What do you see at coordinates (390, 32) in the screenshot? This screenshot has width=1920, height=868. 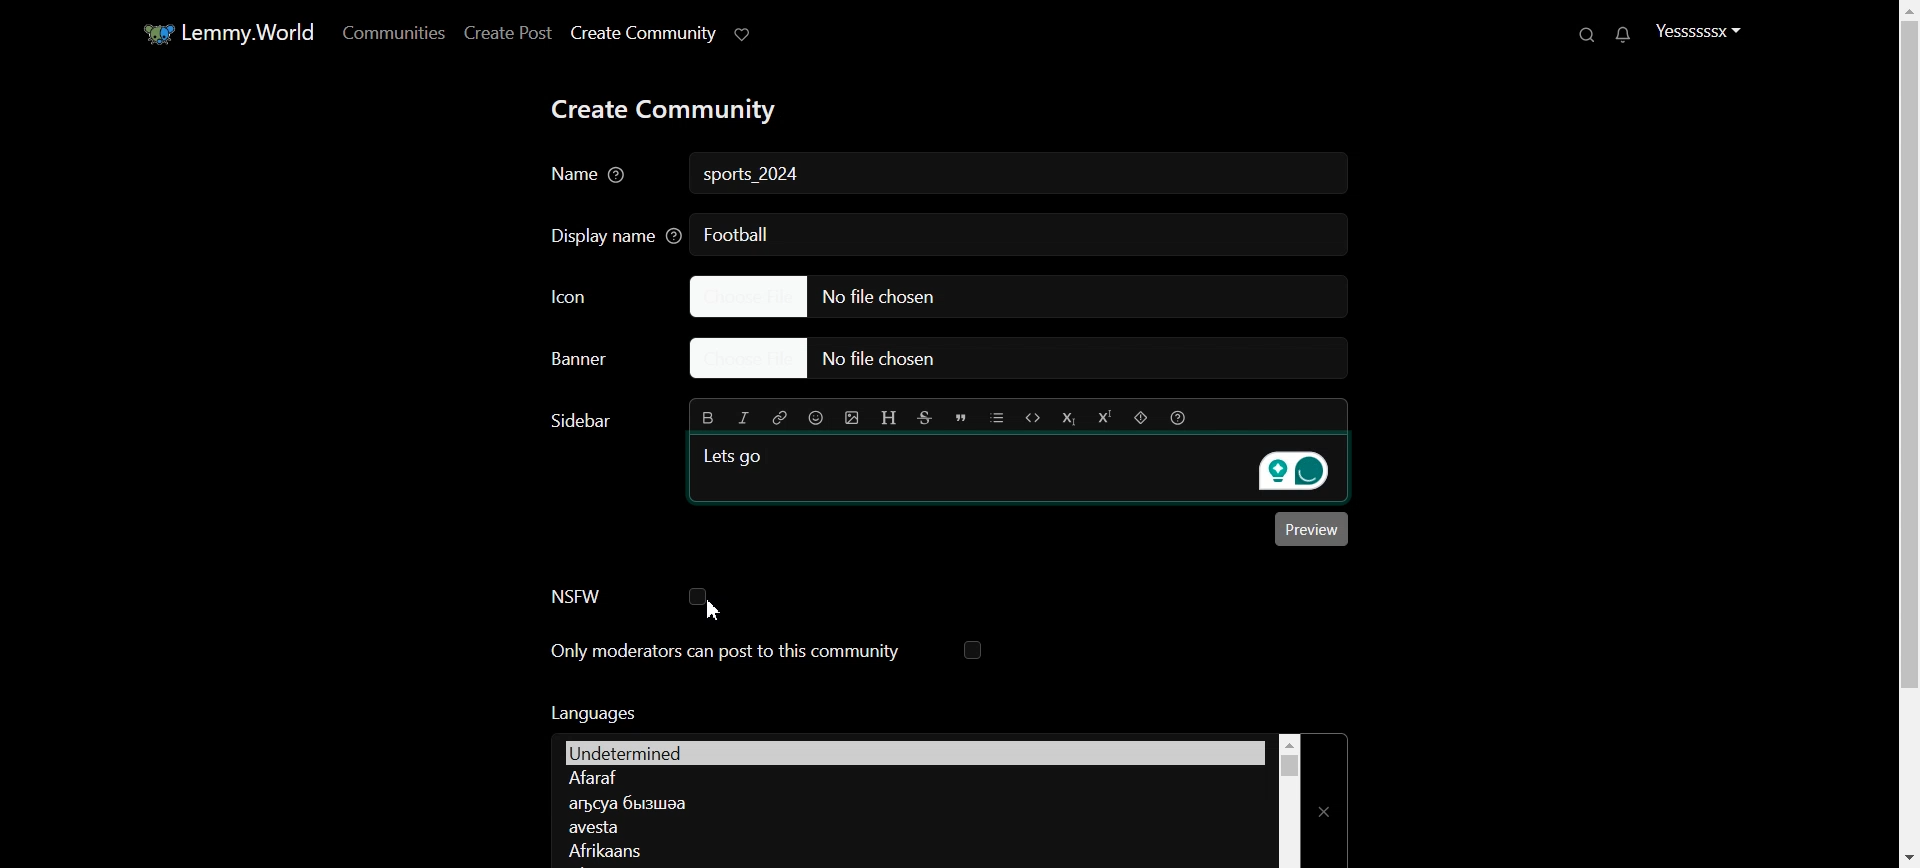 I see `Communities` at bounding box center [390, 32].